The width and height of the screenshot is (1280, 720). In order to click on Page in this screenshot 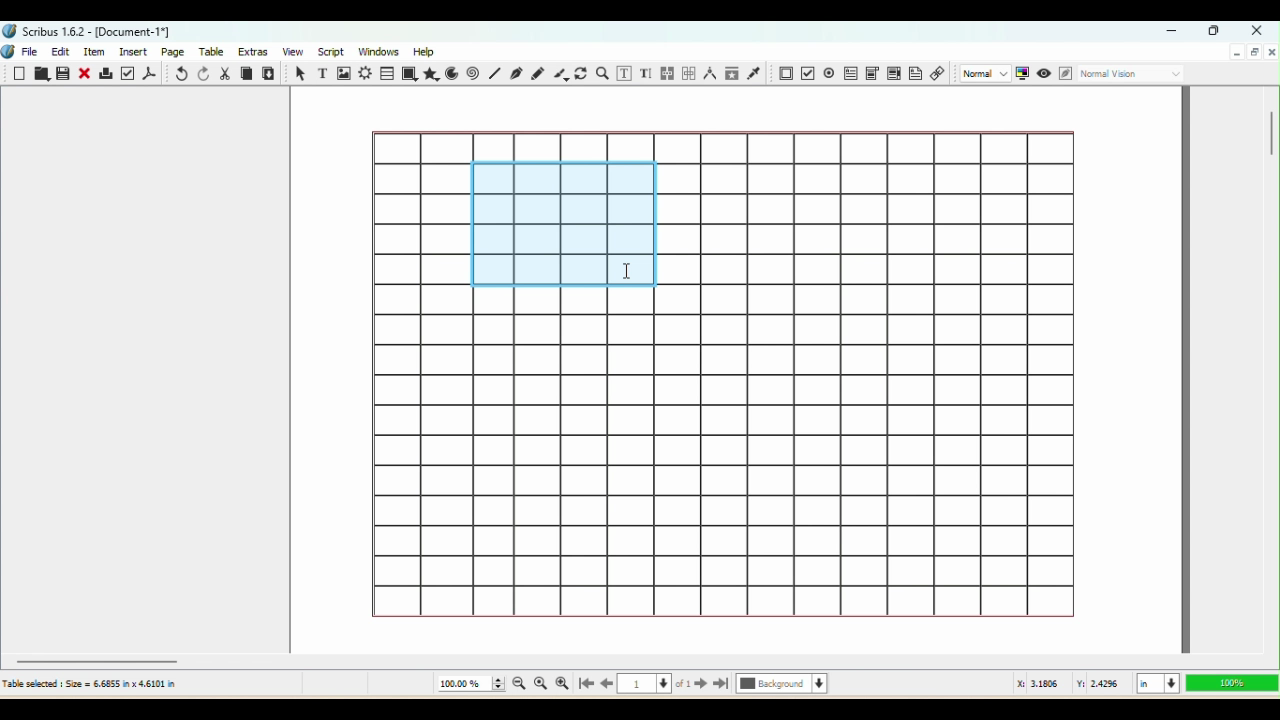, I will do `click(175, 51)`.